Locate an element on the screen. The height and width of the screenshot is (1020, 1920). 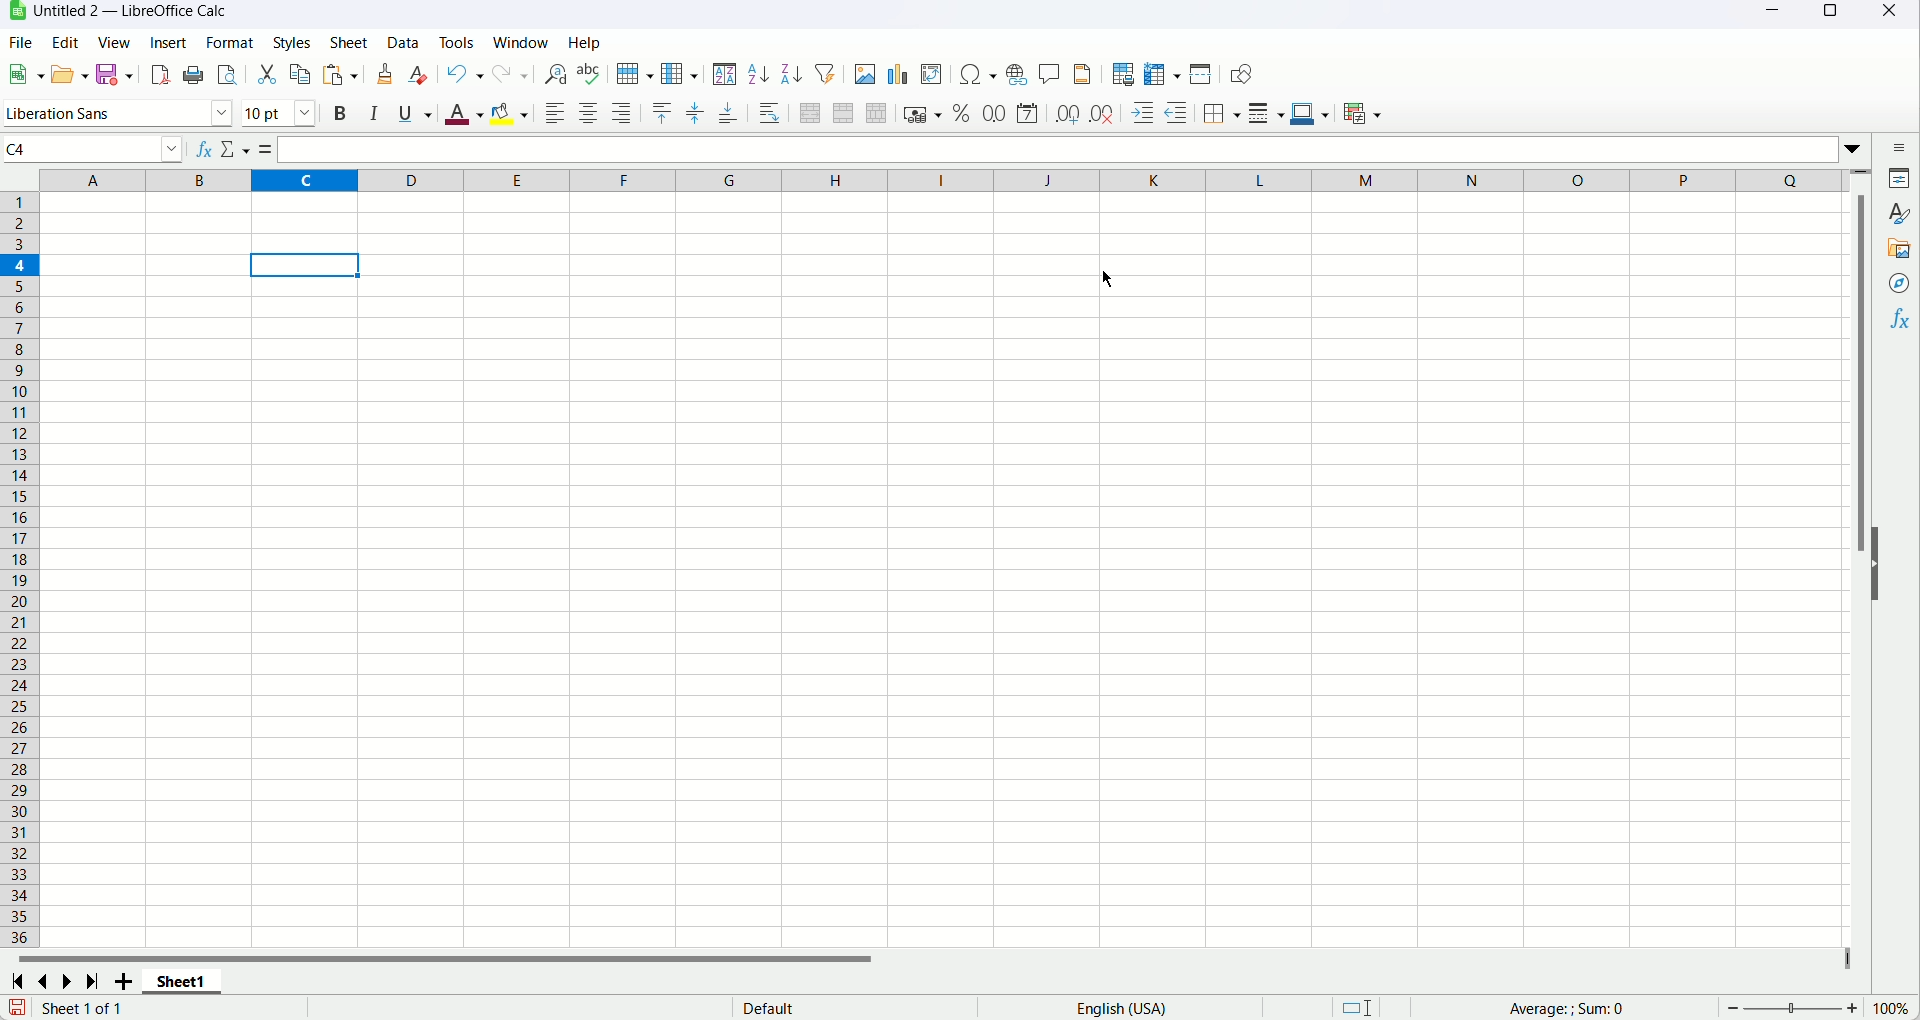
Formula is located at coordinates (269, 151).